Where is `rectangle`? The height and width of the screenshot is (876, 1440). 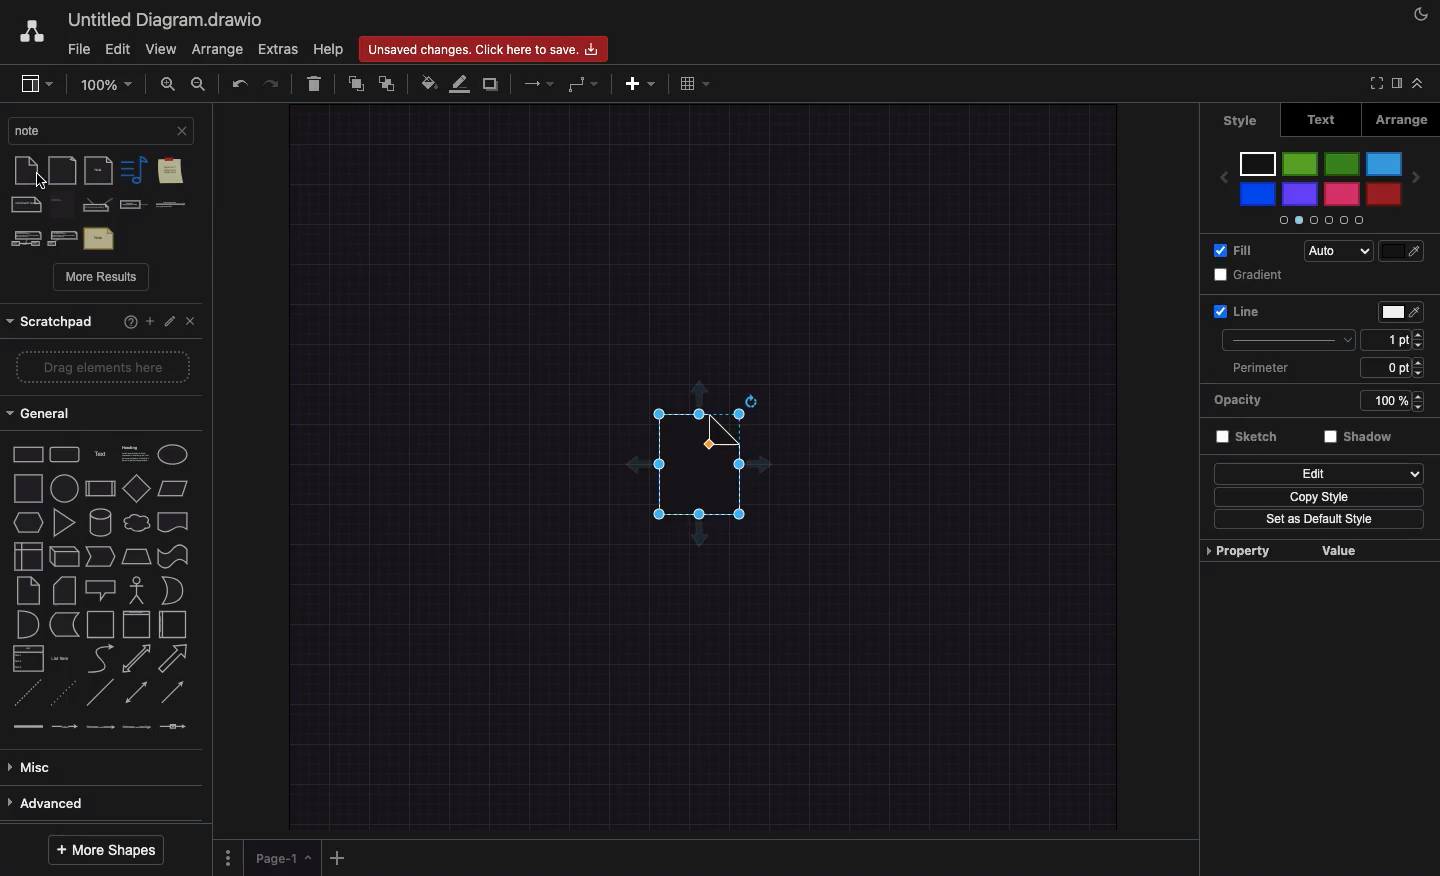 rectangle is located at coordinates (26, 457).